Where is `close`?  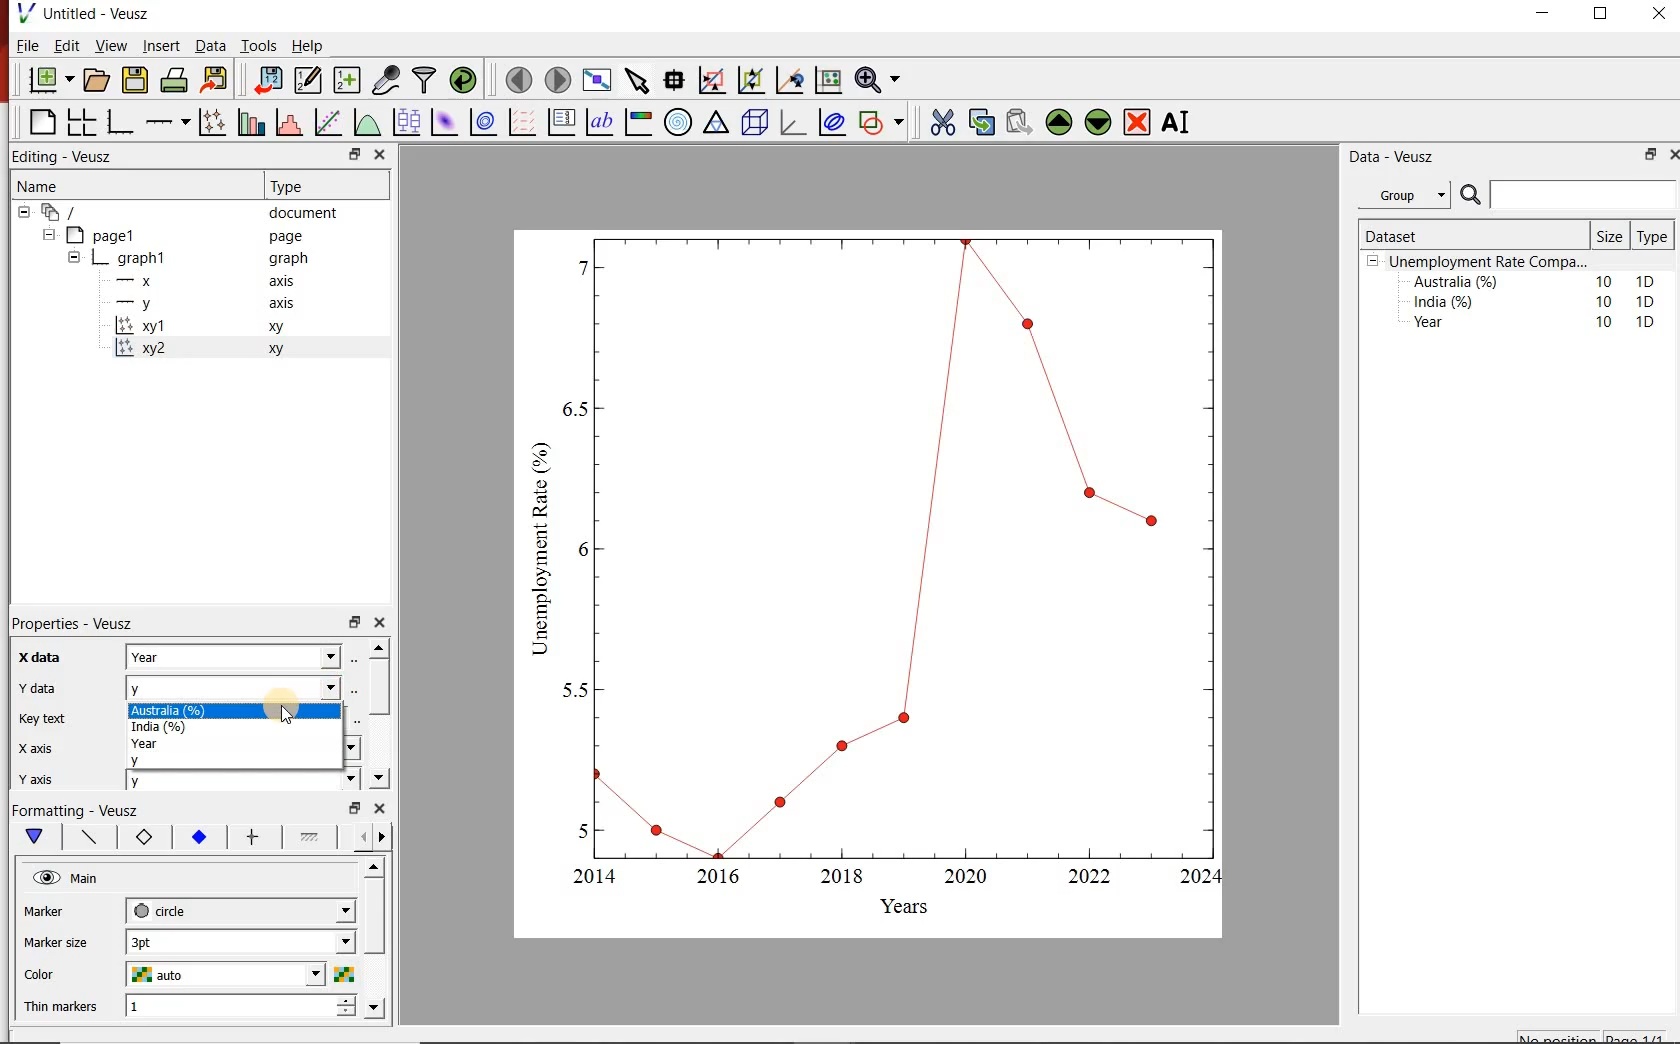 close is located at coordinates (381, 154).